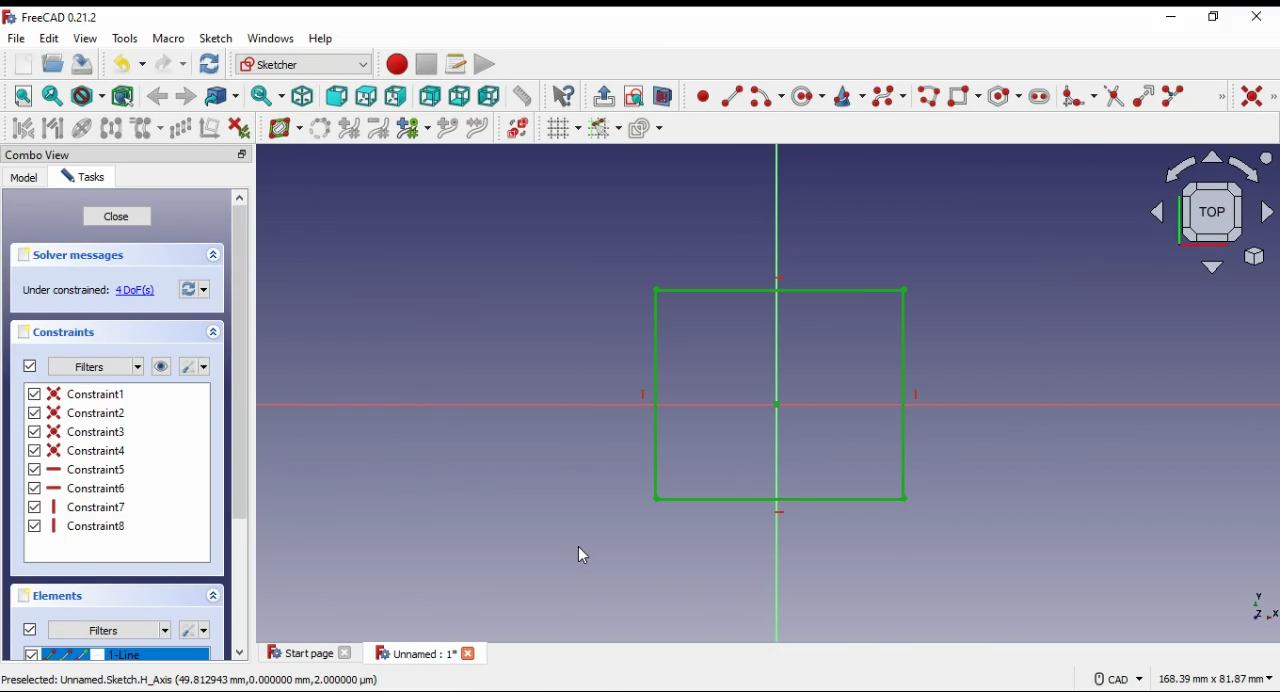  Describe the element at coordinates (213, 255) in the screenshot. I see `collapse` at that location.